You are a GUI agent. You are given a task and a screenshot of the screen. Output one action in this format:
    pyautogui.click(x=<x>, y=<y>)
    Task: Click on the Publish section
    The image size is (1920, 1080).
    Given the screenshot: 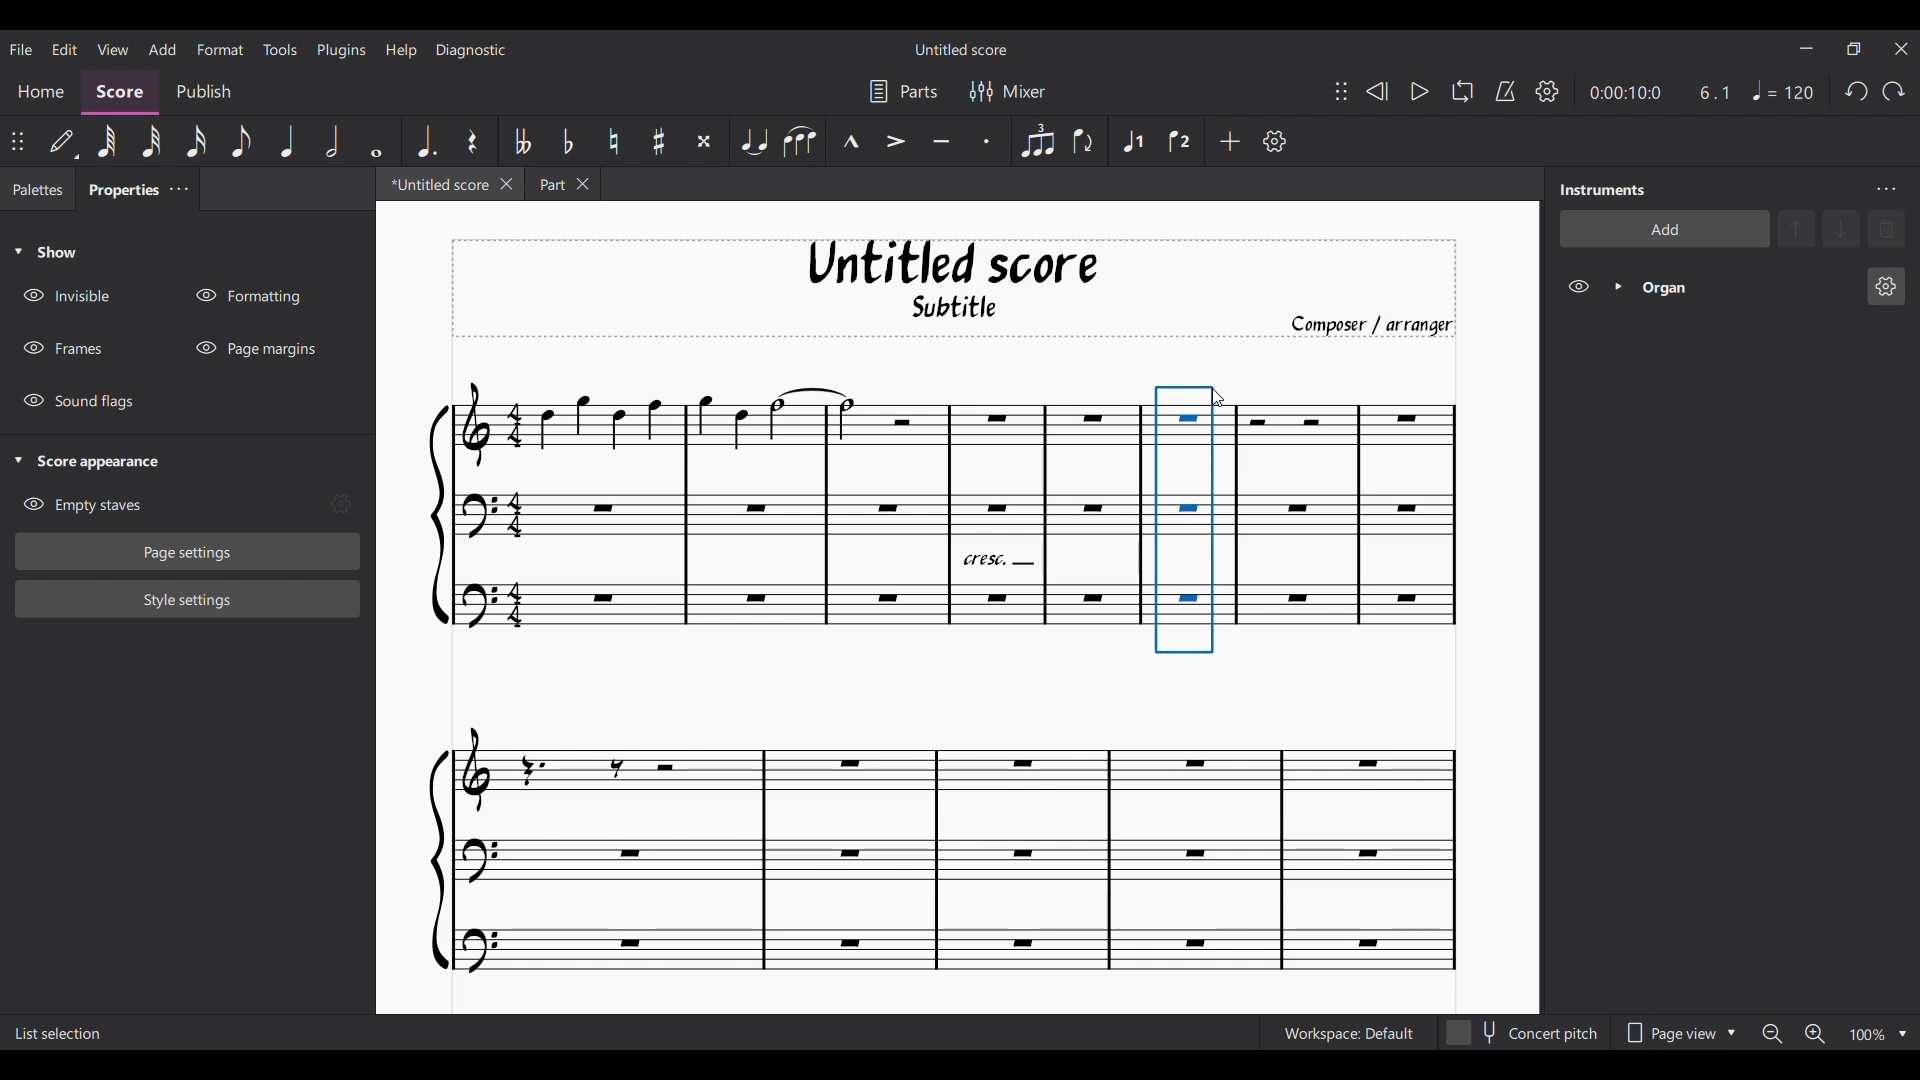 What is the action you would take?
    pyautogui.click(x=202, y=93)
    